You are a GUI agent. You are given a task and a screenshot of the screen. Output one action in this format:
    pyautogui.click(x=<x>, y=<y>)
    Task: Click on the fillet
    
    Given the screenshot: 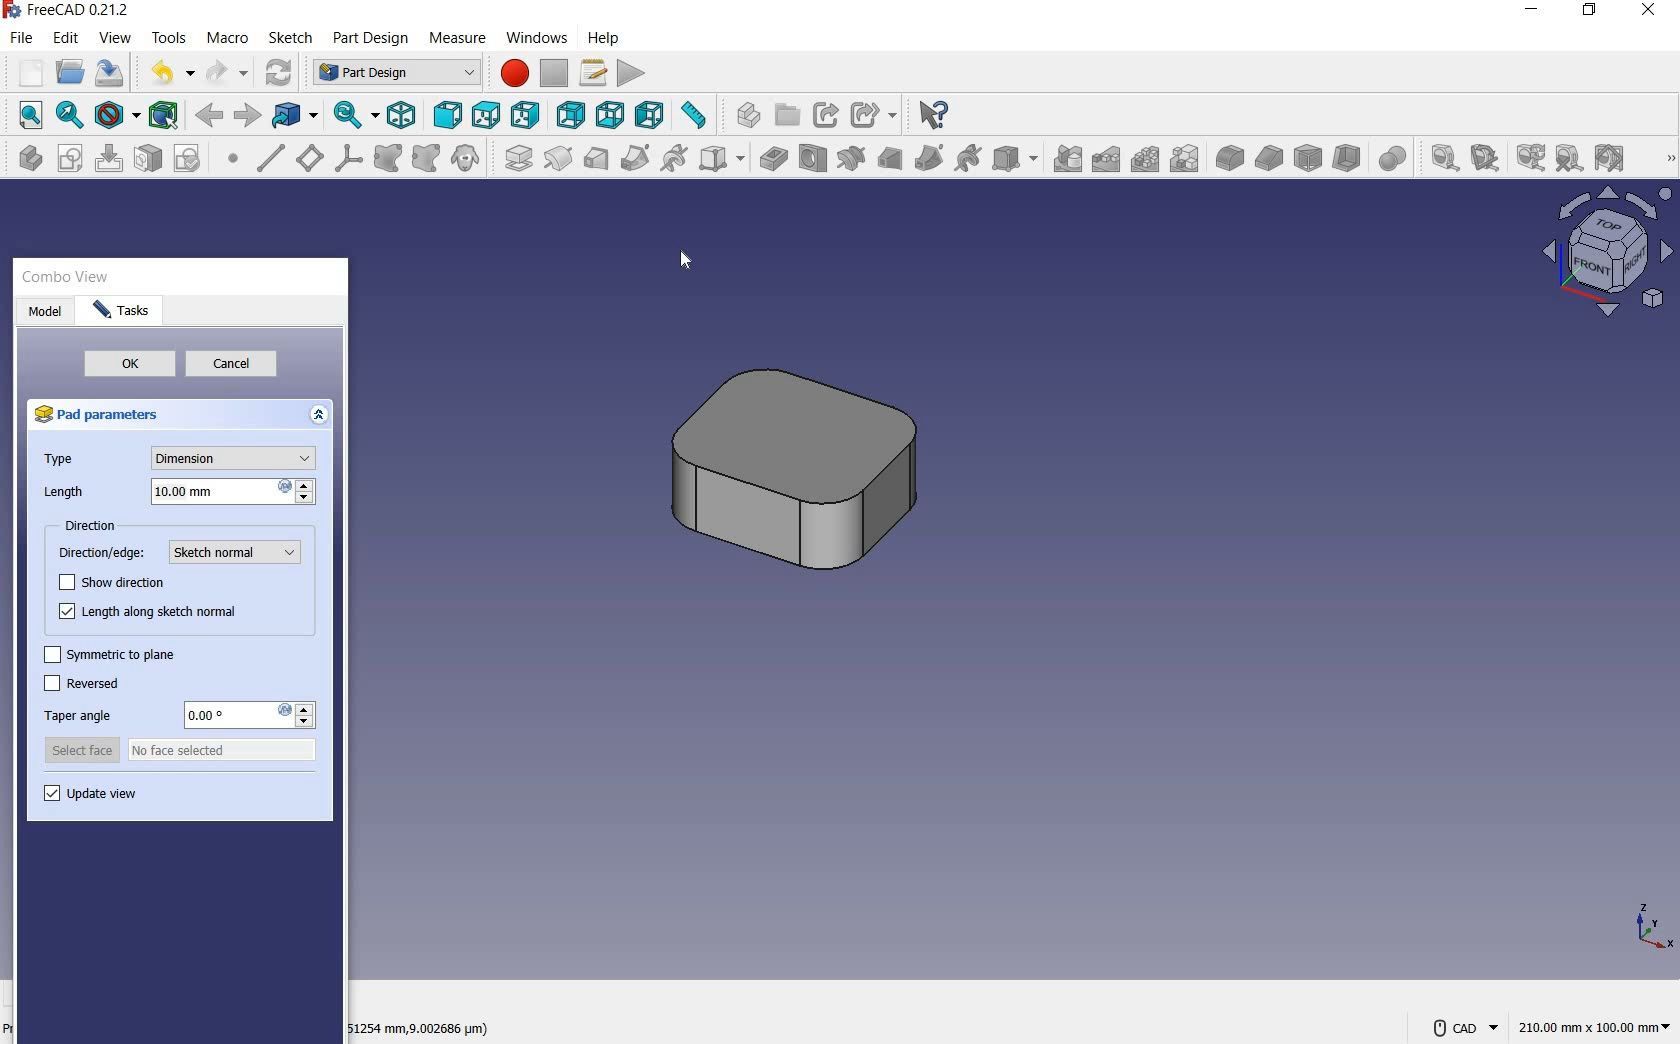 What is the action you would take?
    pyautogui.click(x=1230, y=159)
    